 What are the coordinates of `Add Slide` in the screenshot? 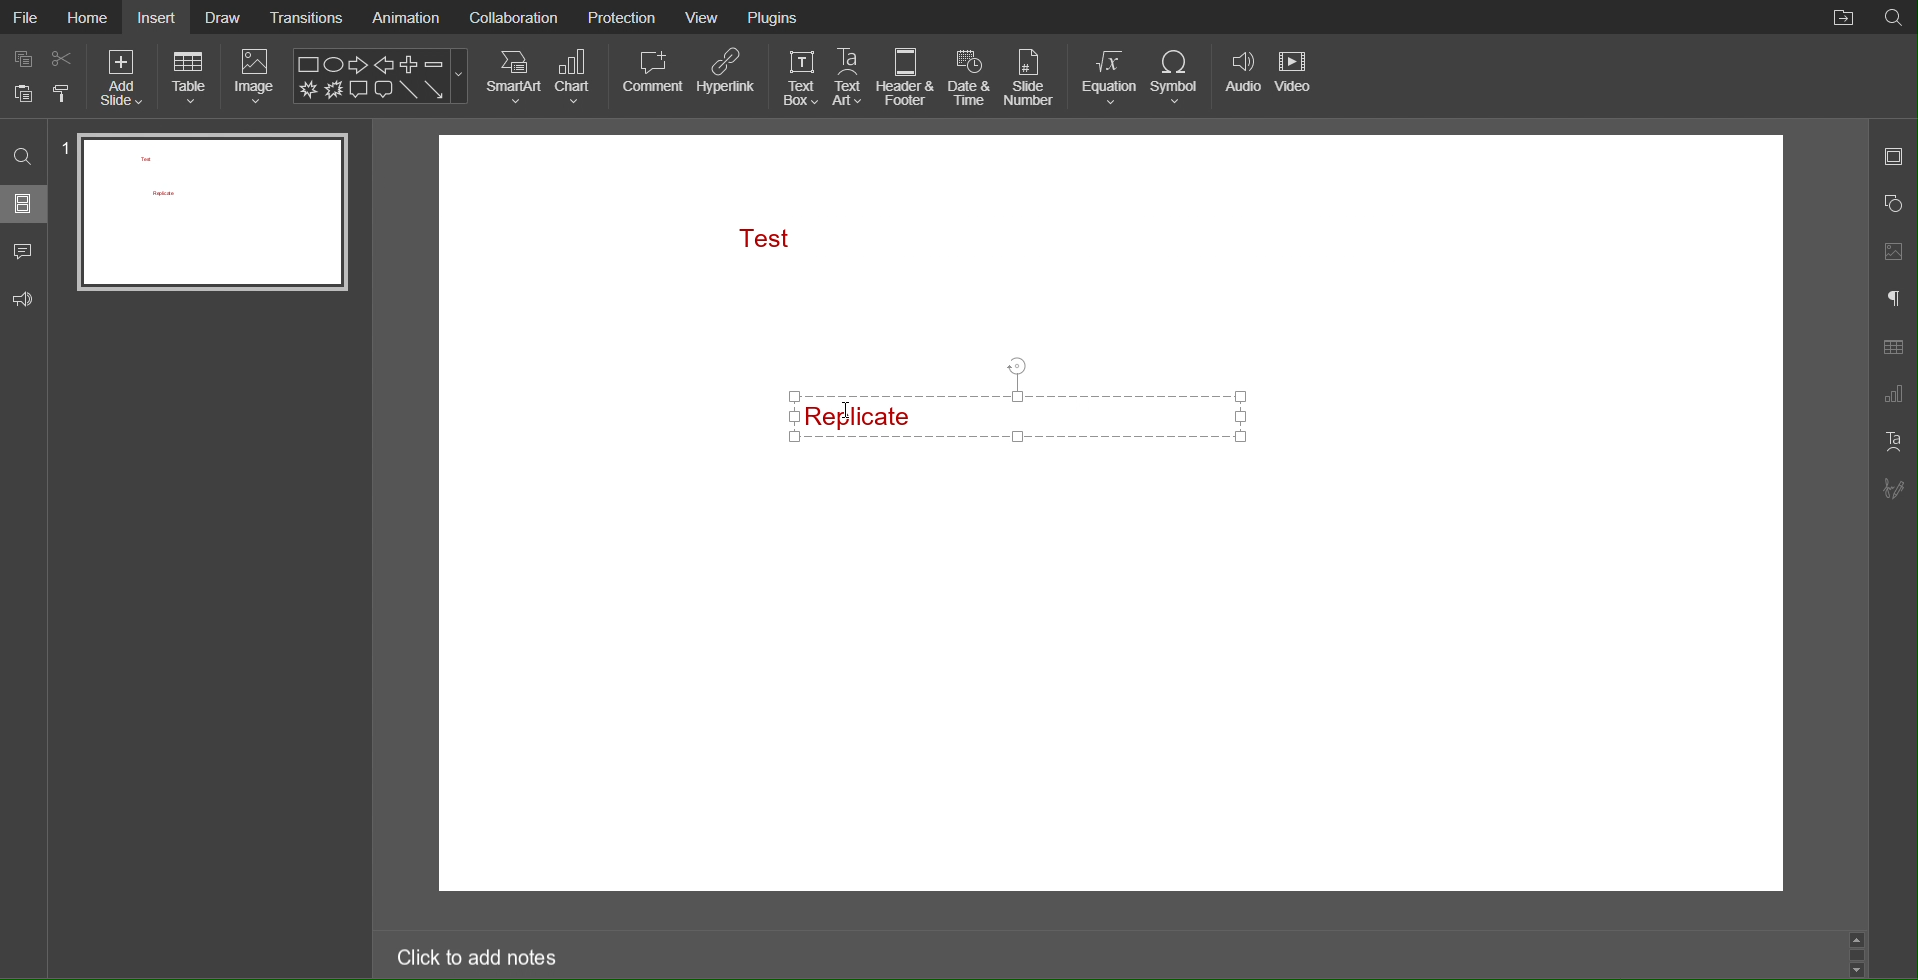 It's located at (122, 78).